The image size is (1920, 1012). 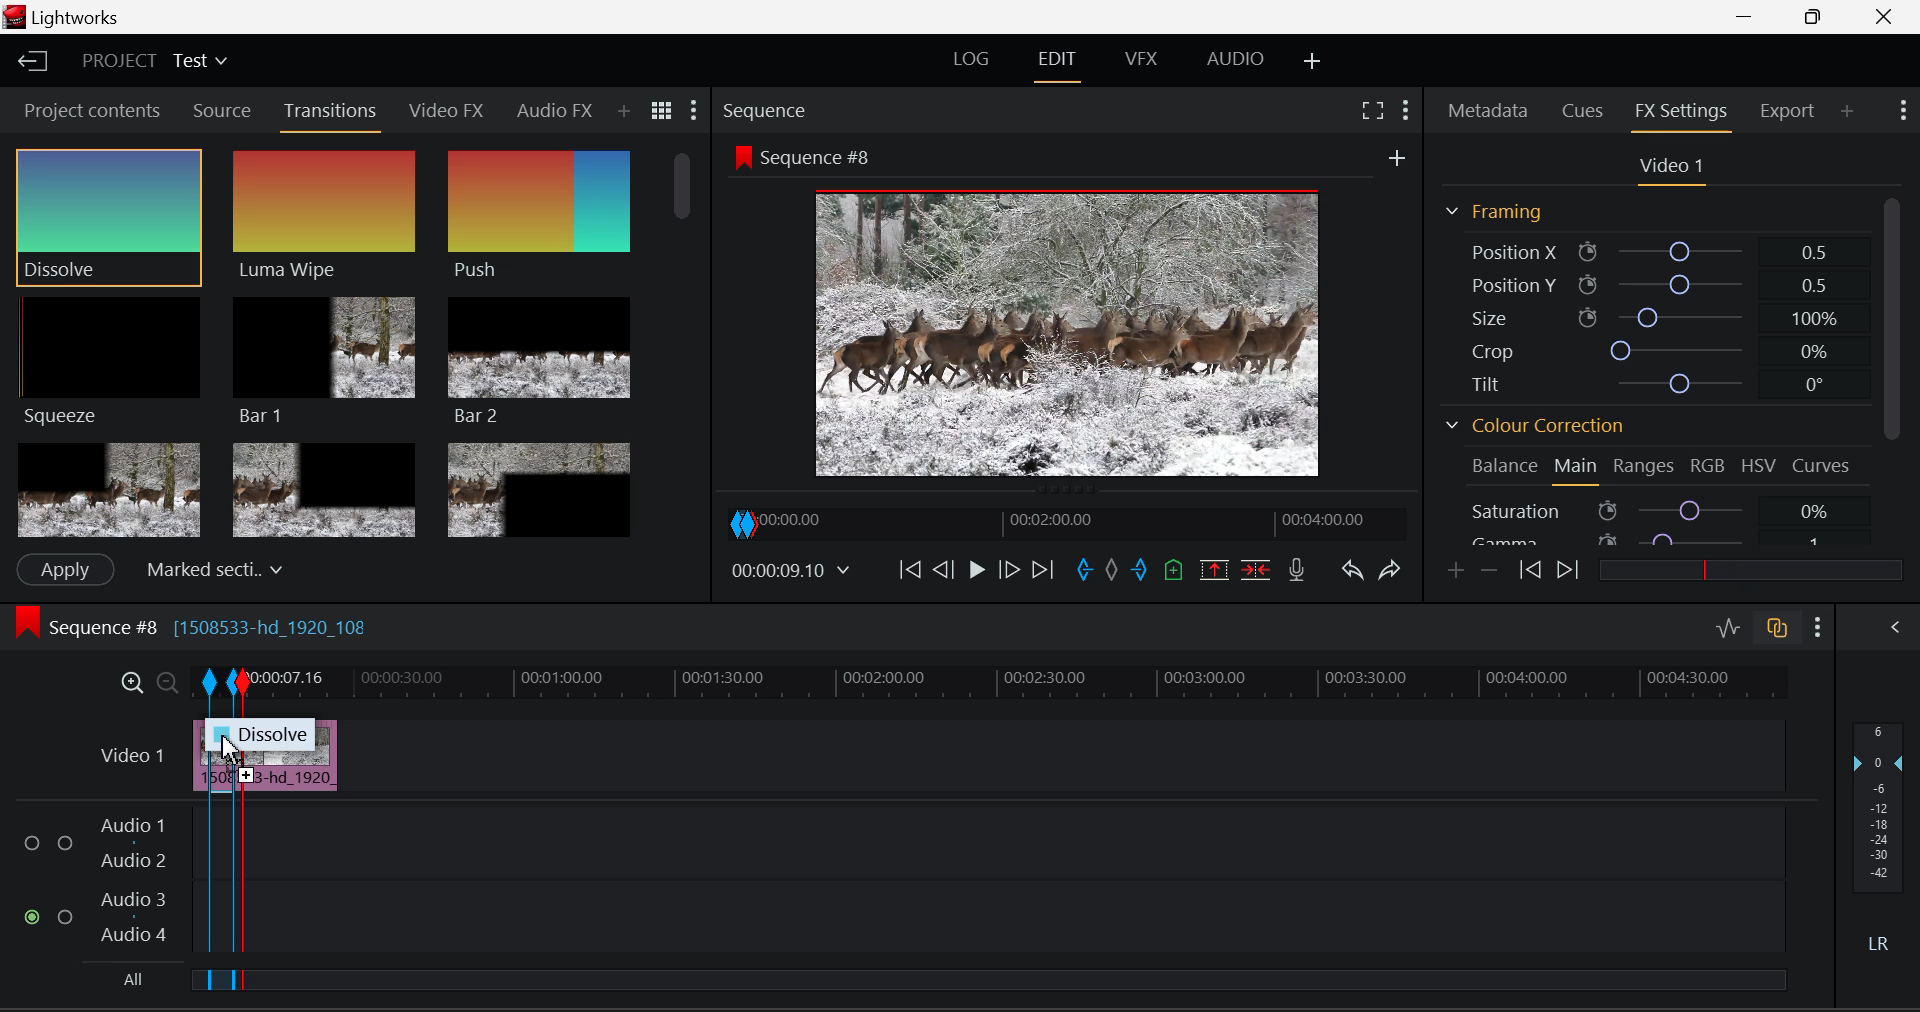 What do you see at coordinates (113, 364) in the screenshot?
I see `Squeeze` at bounding box center [113, 364].